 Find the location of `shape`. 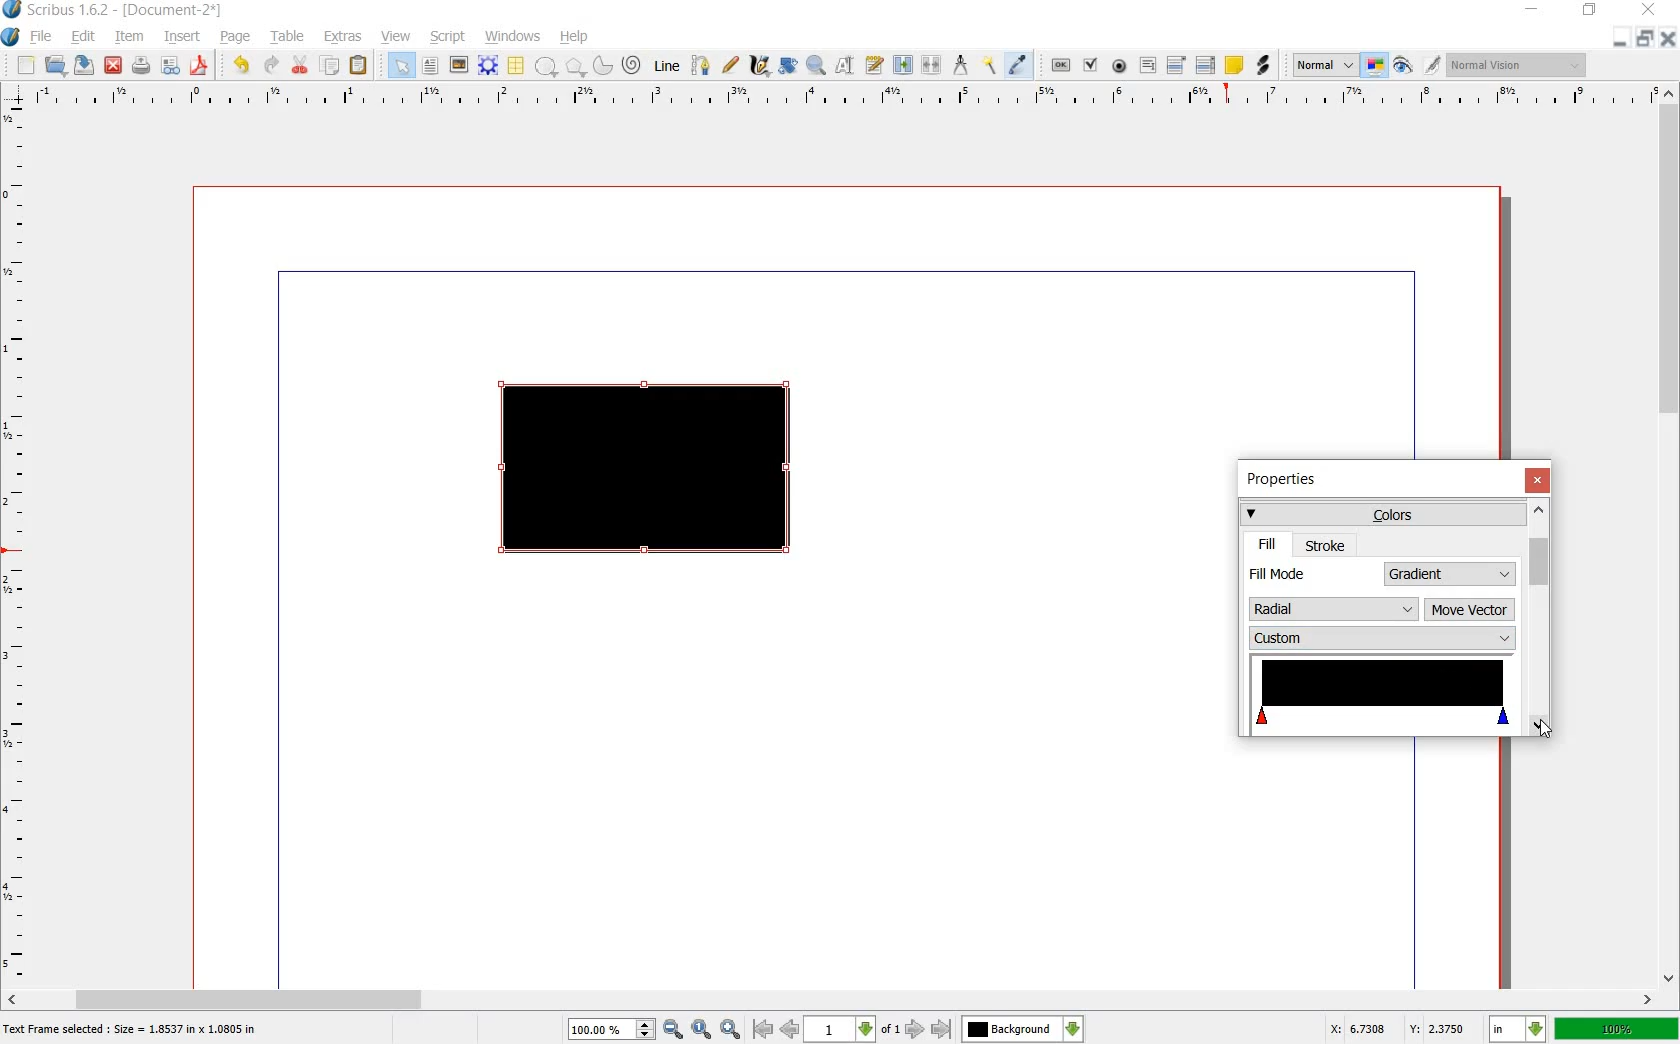

shape is located at coordinates (546, 67).